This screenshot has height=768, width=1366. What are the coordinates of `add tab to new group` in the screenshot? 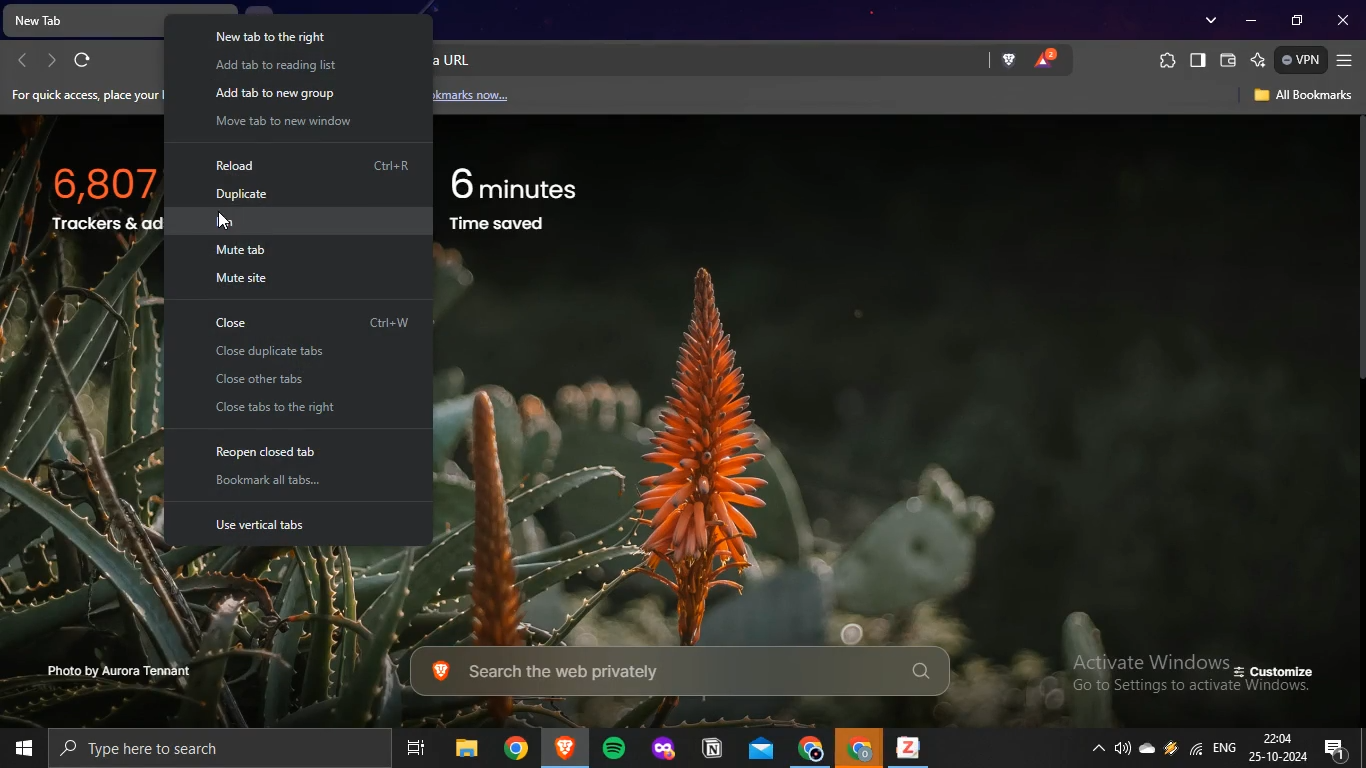 It's located at (271, 94).